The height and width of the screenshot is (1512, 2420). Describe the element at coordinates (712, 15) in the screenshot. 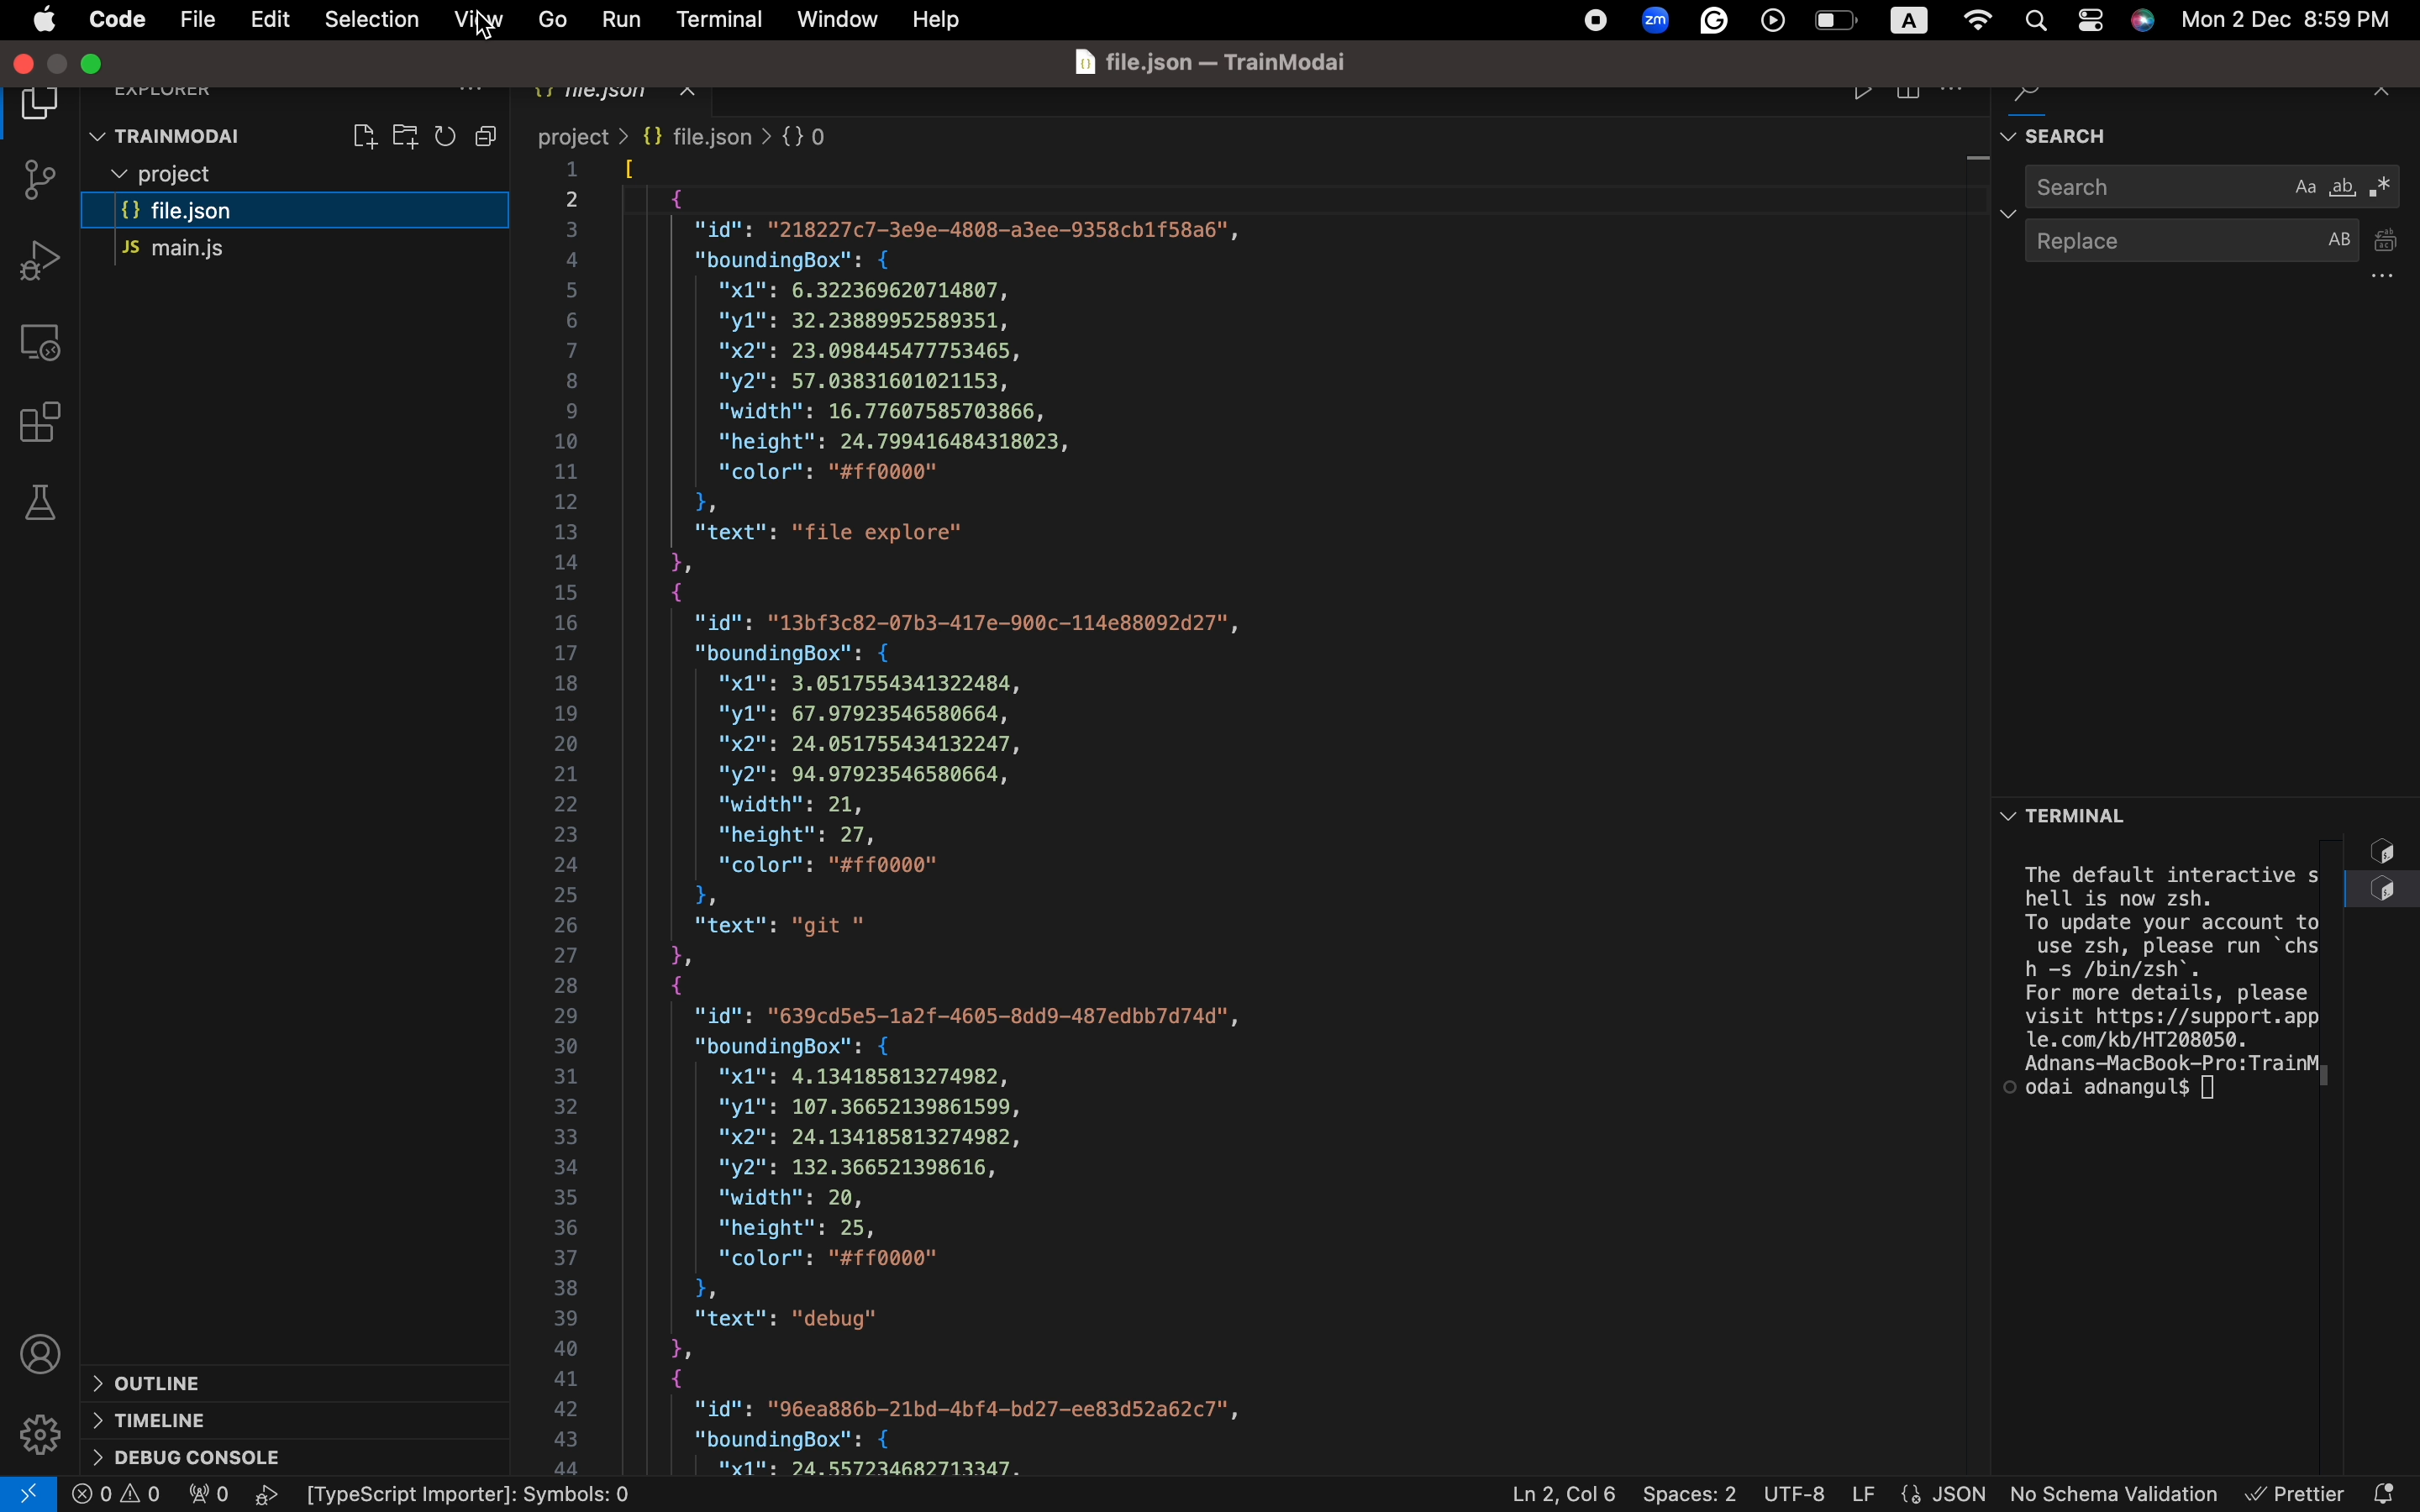

I see `terminal` at that location.